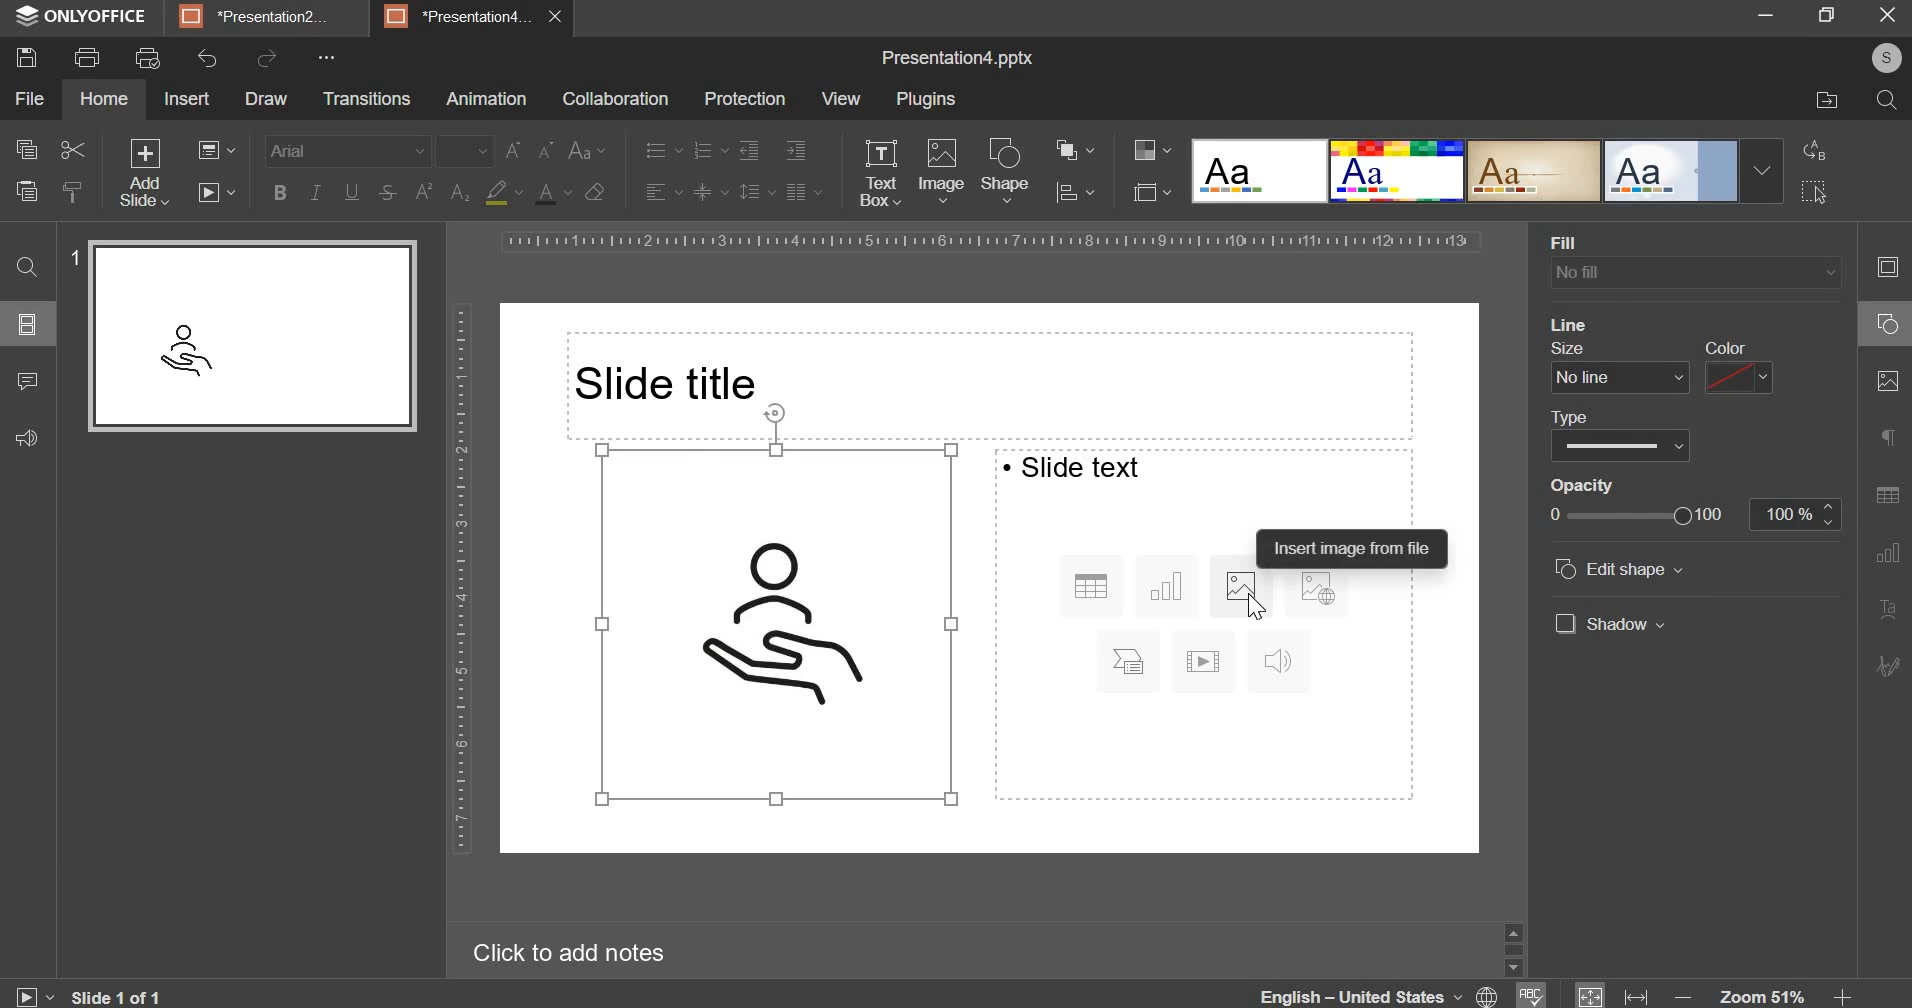 The image size is (1912, 1008). Describe the element at coordinates (32, 993) in the screenshot. I see `slide show` at that location.